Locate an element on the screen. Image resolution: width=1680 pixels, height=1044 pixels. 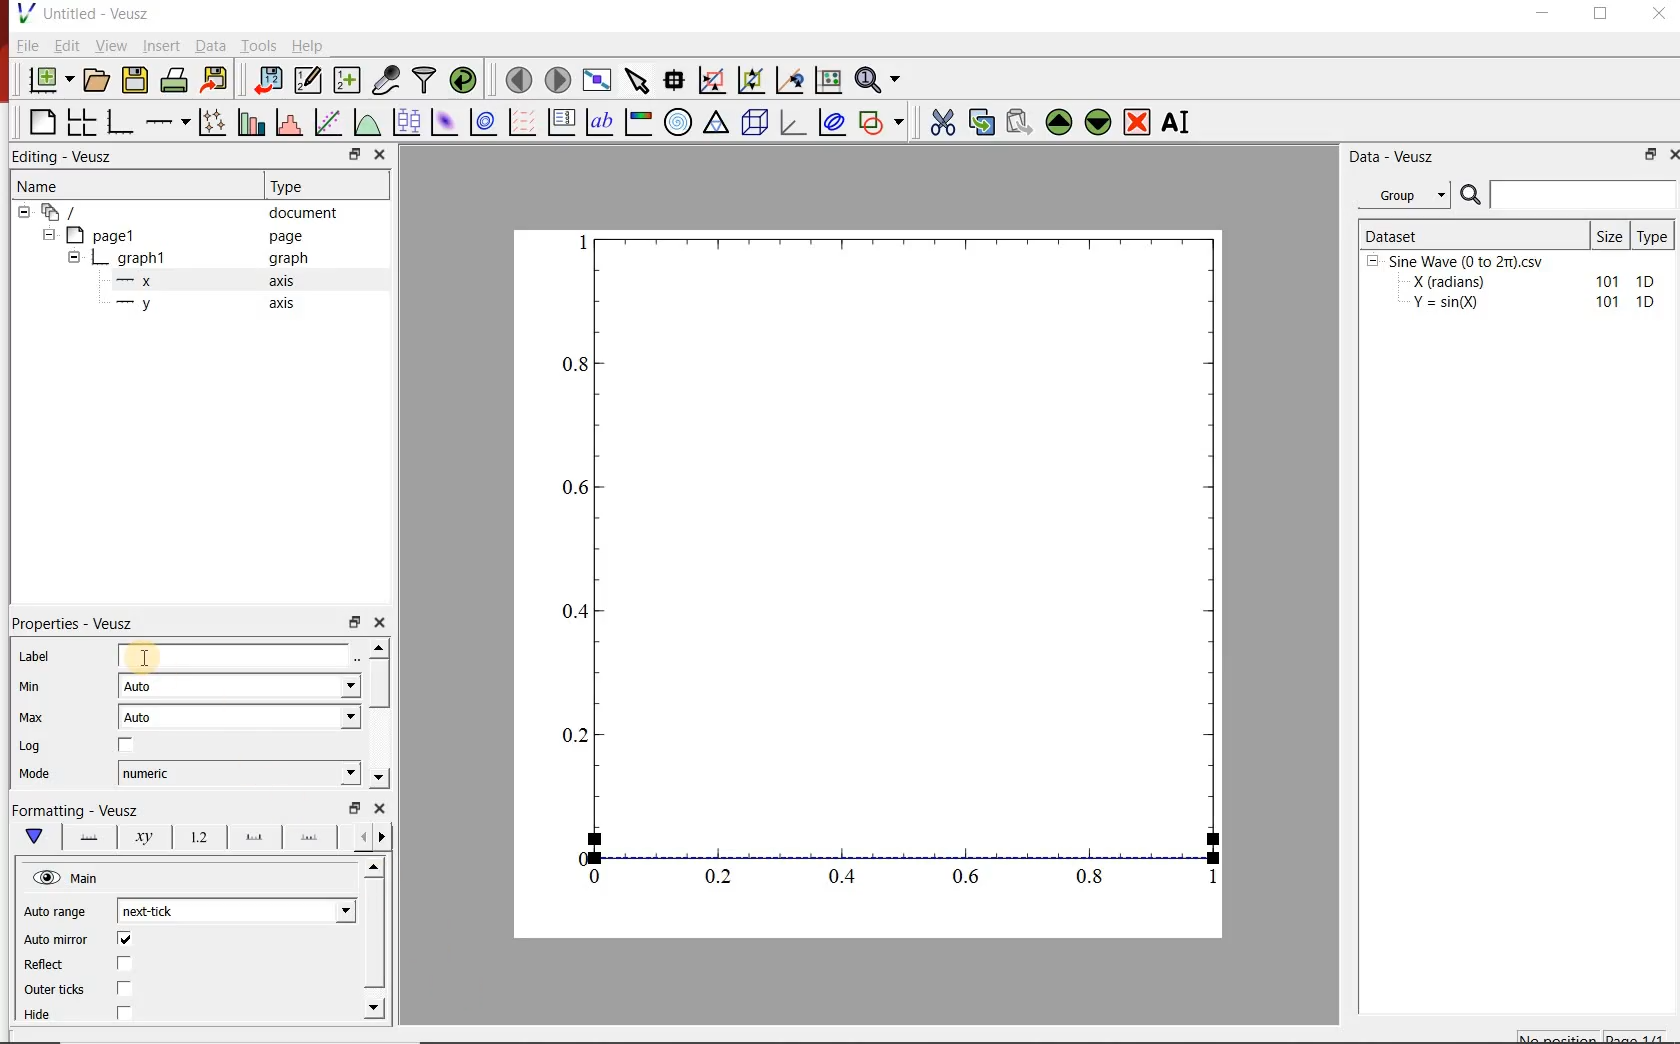
3d graph is located at coordinates (793, 121).